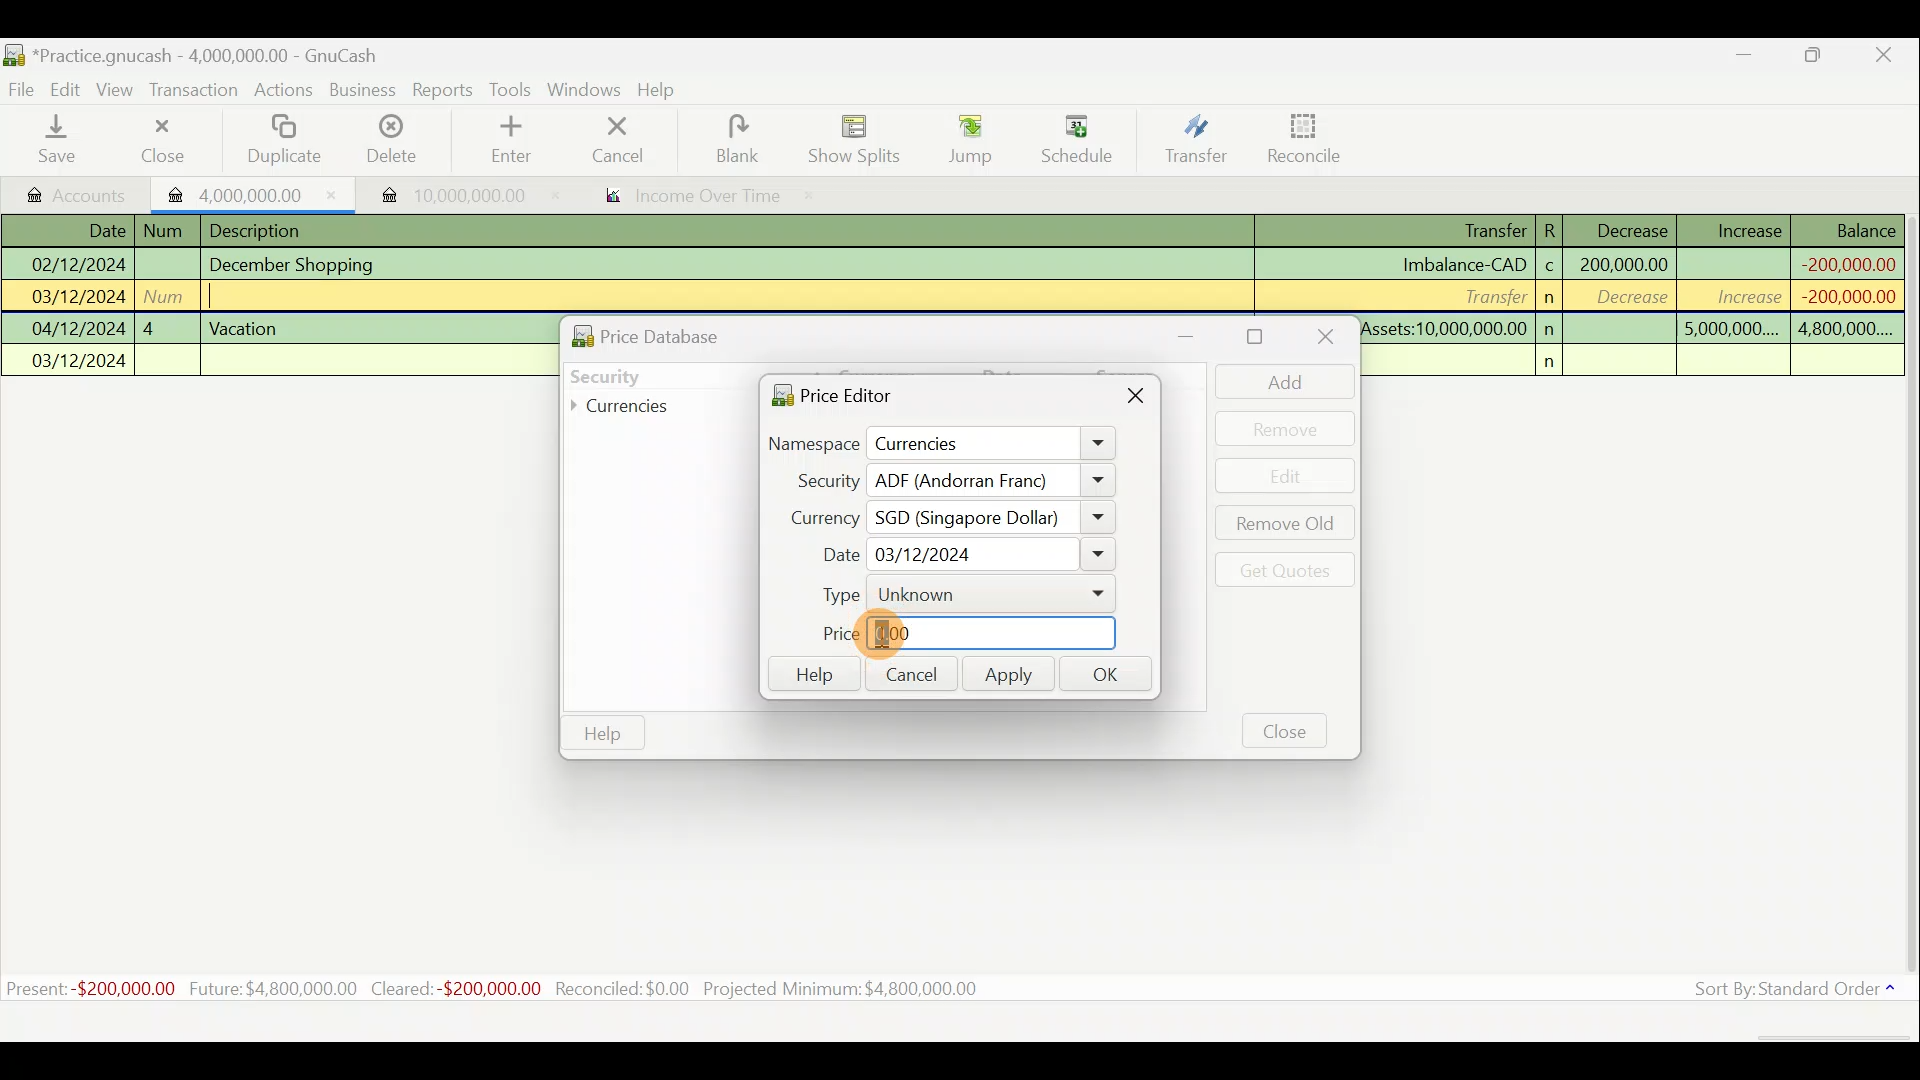 This screenshot has width=1920, height=1080. What do you see at coordinates (1843, 330) in the screenshot?
I see `4,800,000` at bounding box center [1843, 330].